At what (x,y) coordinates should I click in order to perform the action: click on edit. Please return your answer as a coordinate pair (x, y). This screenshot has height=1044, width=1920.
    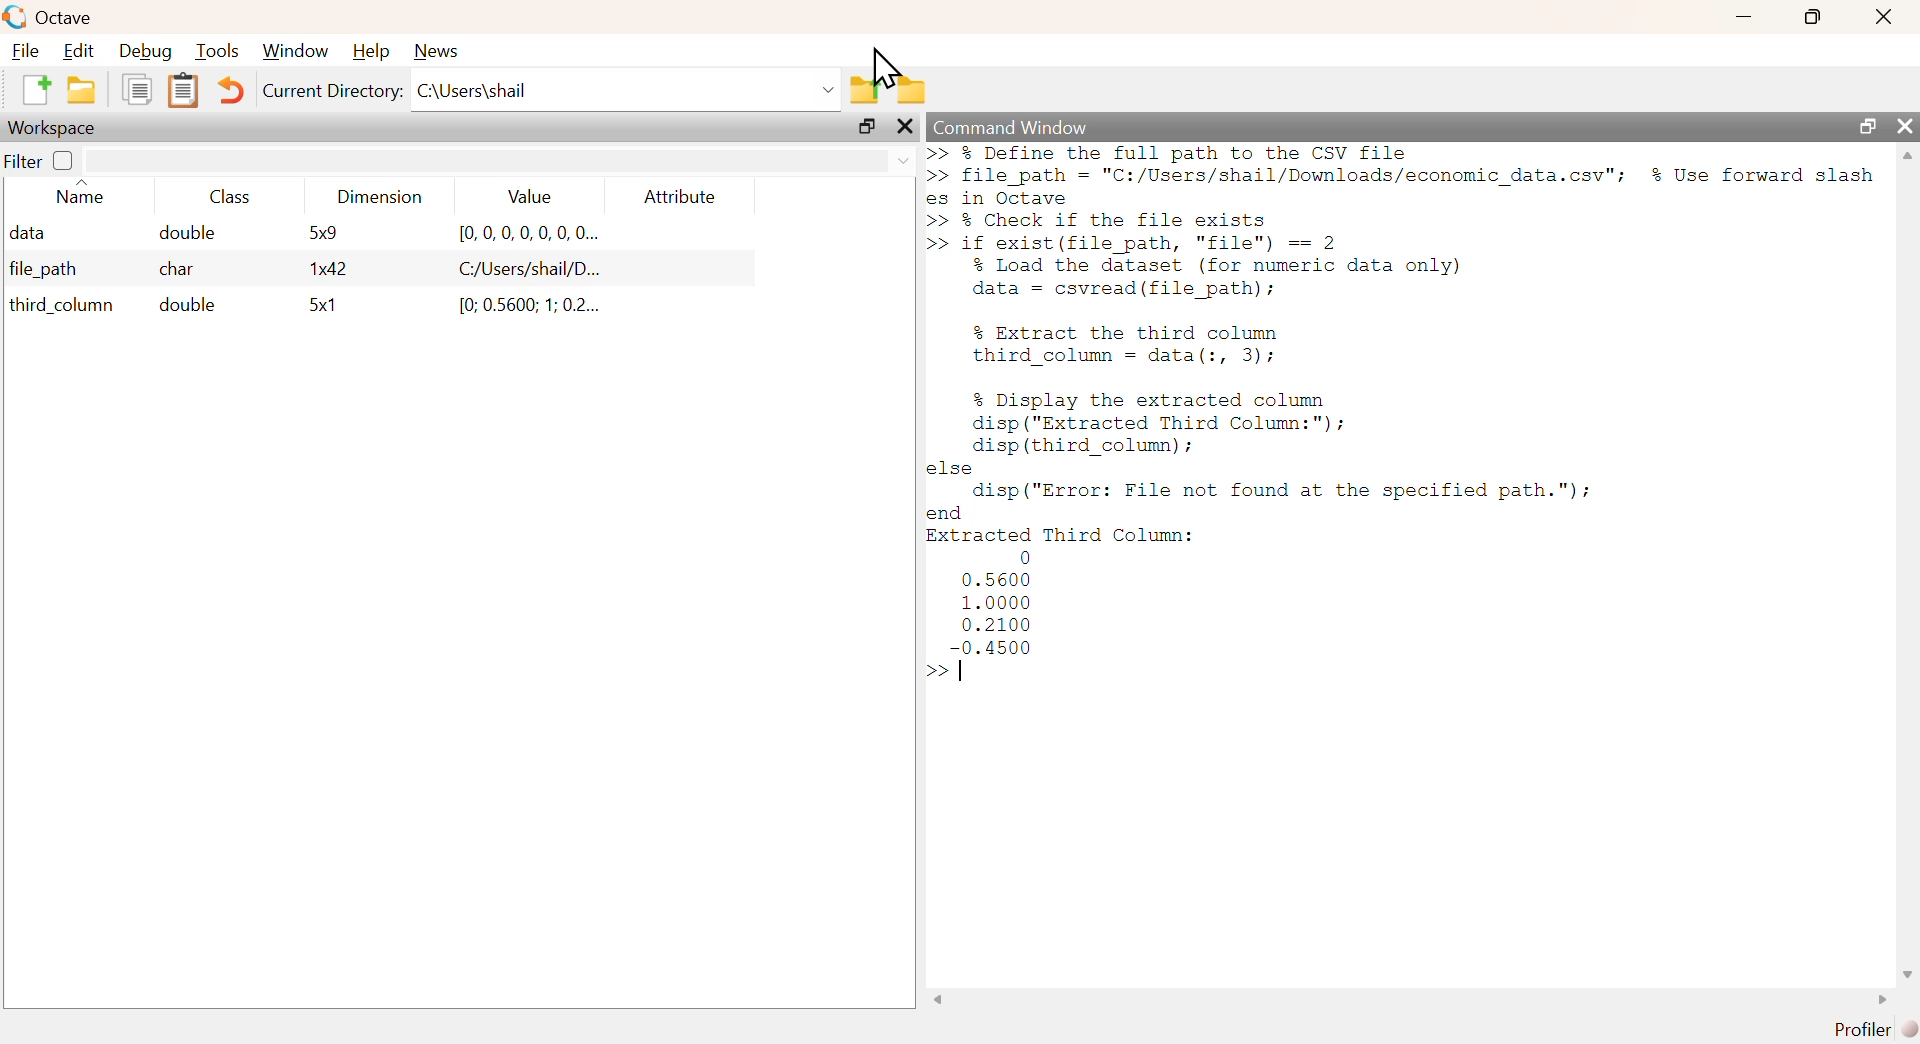
    Looking at the image, I should click on (80, 51).